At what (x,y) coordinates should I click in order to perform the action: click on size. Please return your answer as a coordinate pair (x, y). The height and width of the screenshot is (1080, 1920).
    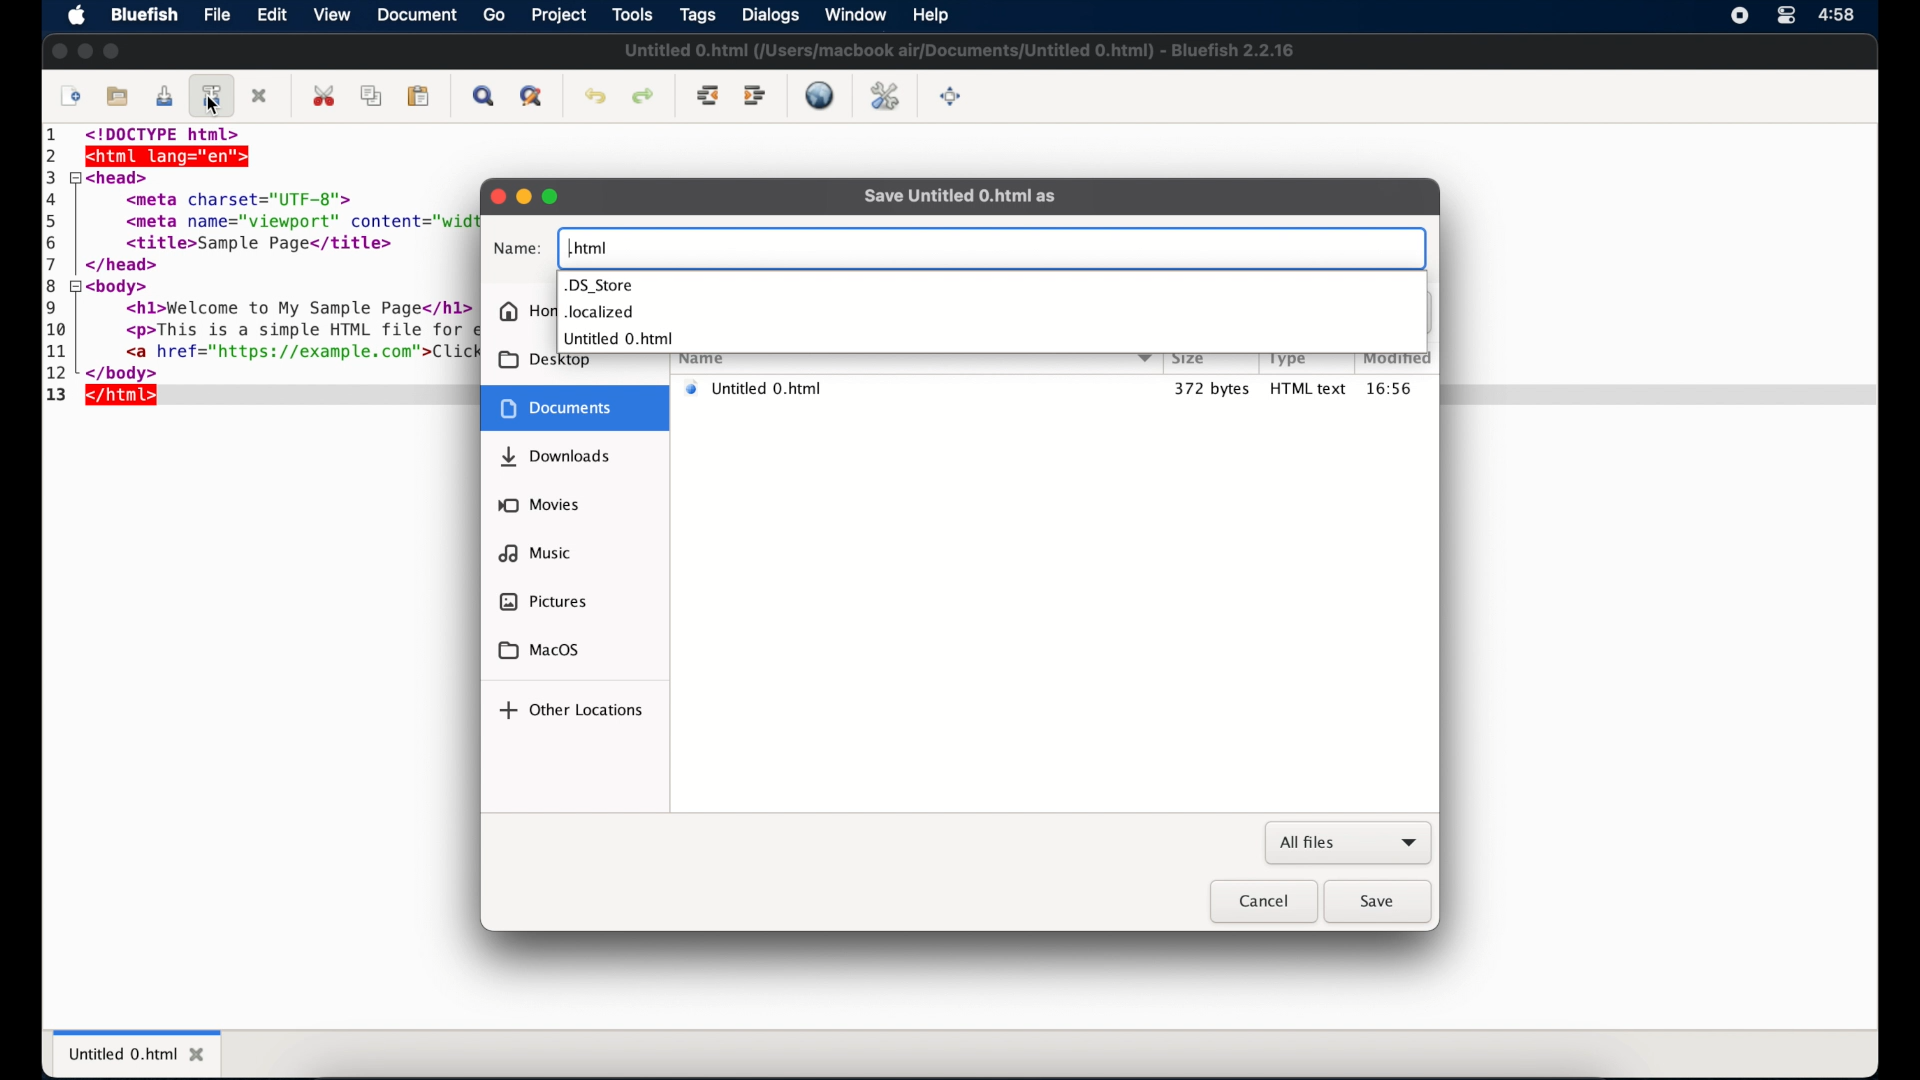
    Looking at the image, I should click on (1188, 357).